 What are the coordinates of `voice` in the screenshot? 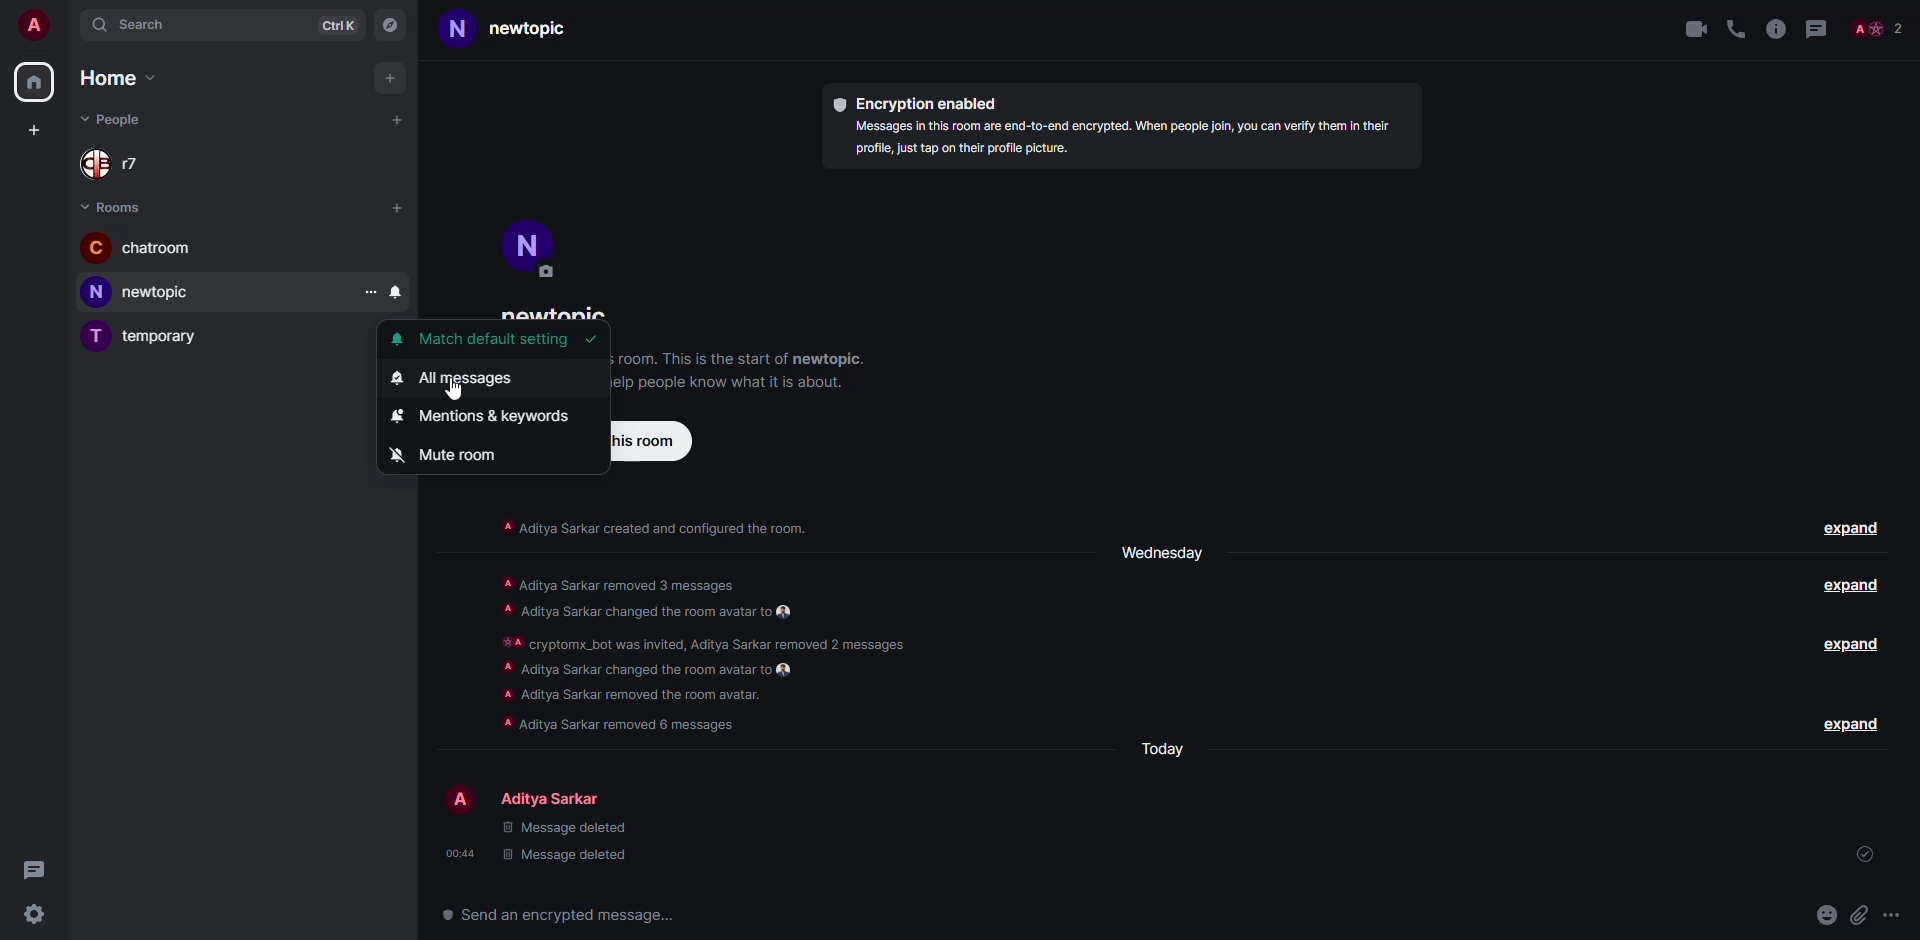 It's located at (1734, 28).